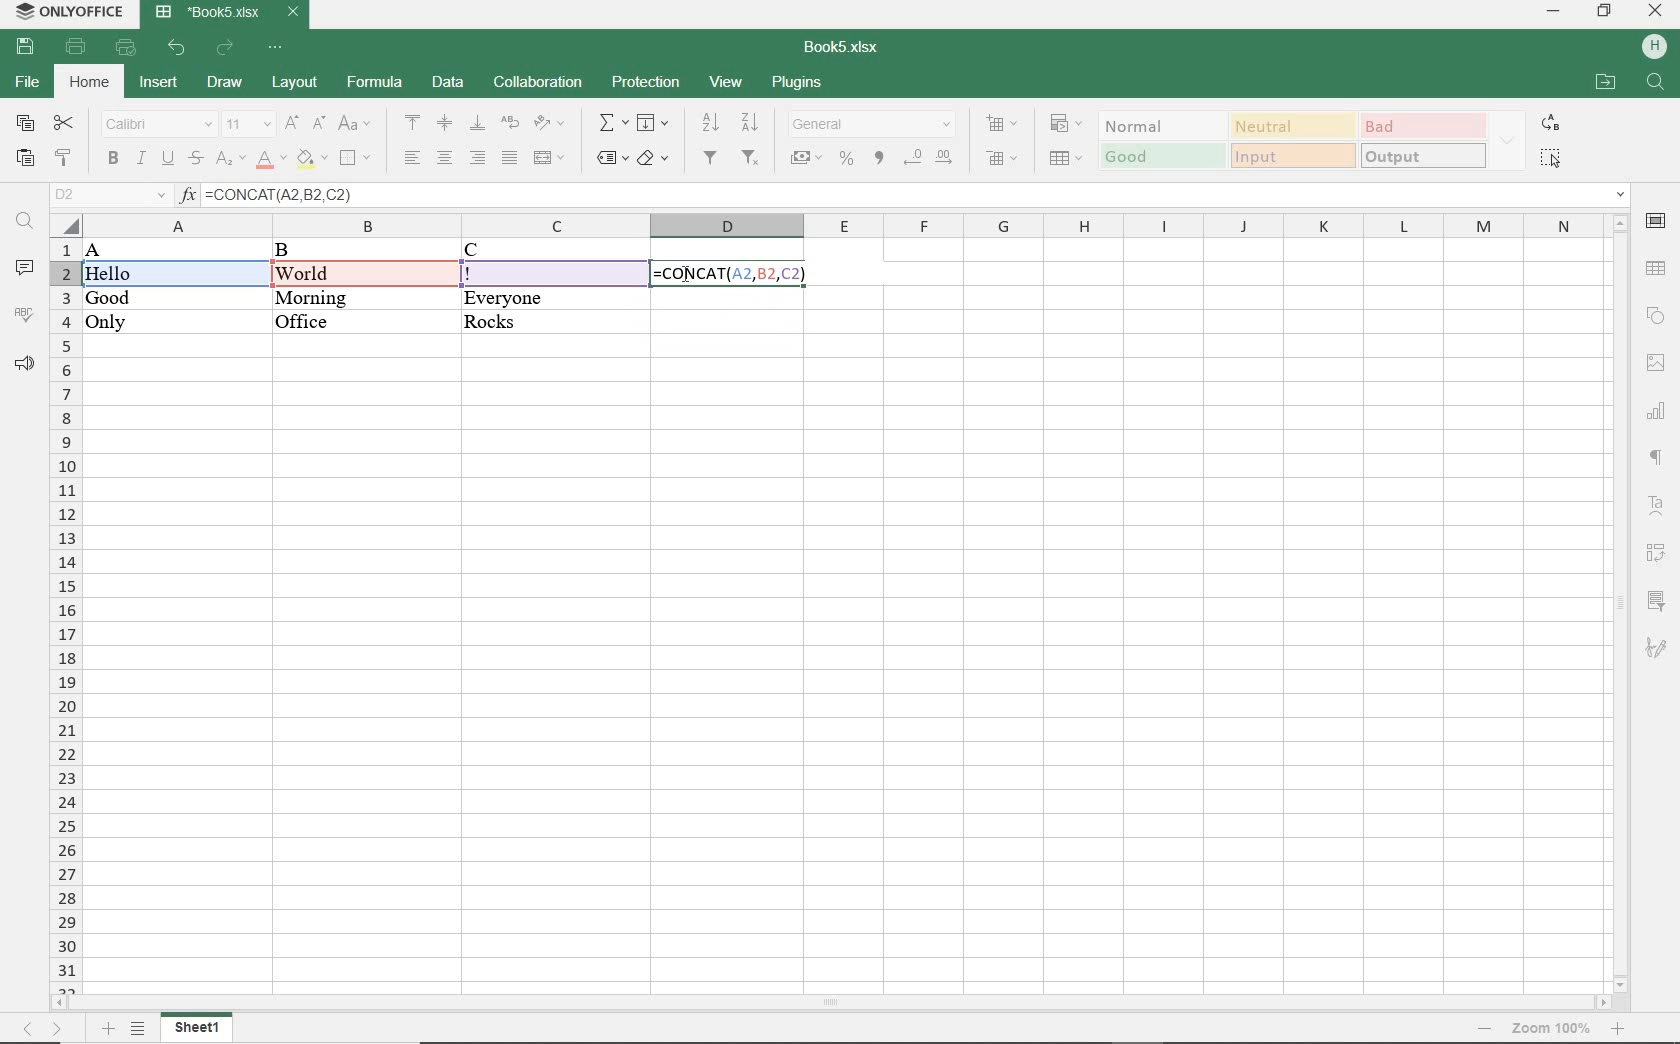 The image size is (1680, 1044). Describe the element at coordinates (508, 123) in the screenshot. I see `WRAP TEXT` at that location.